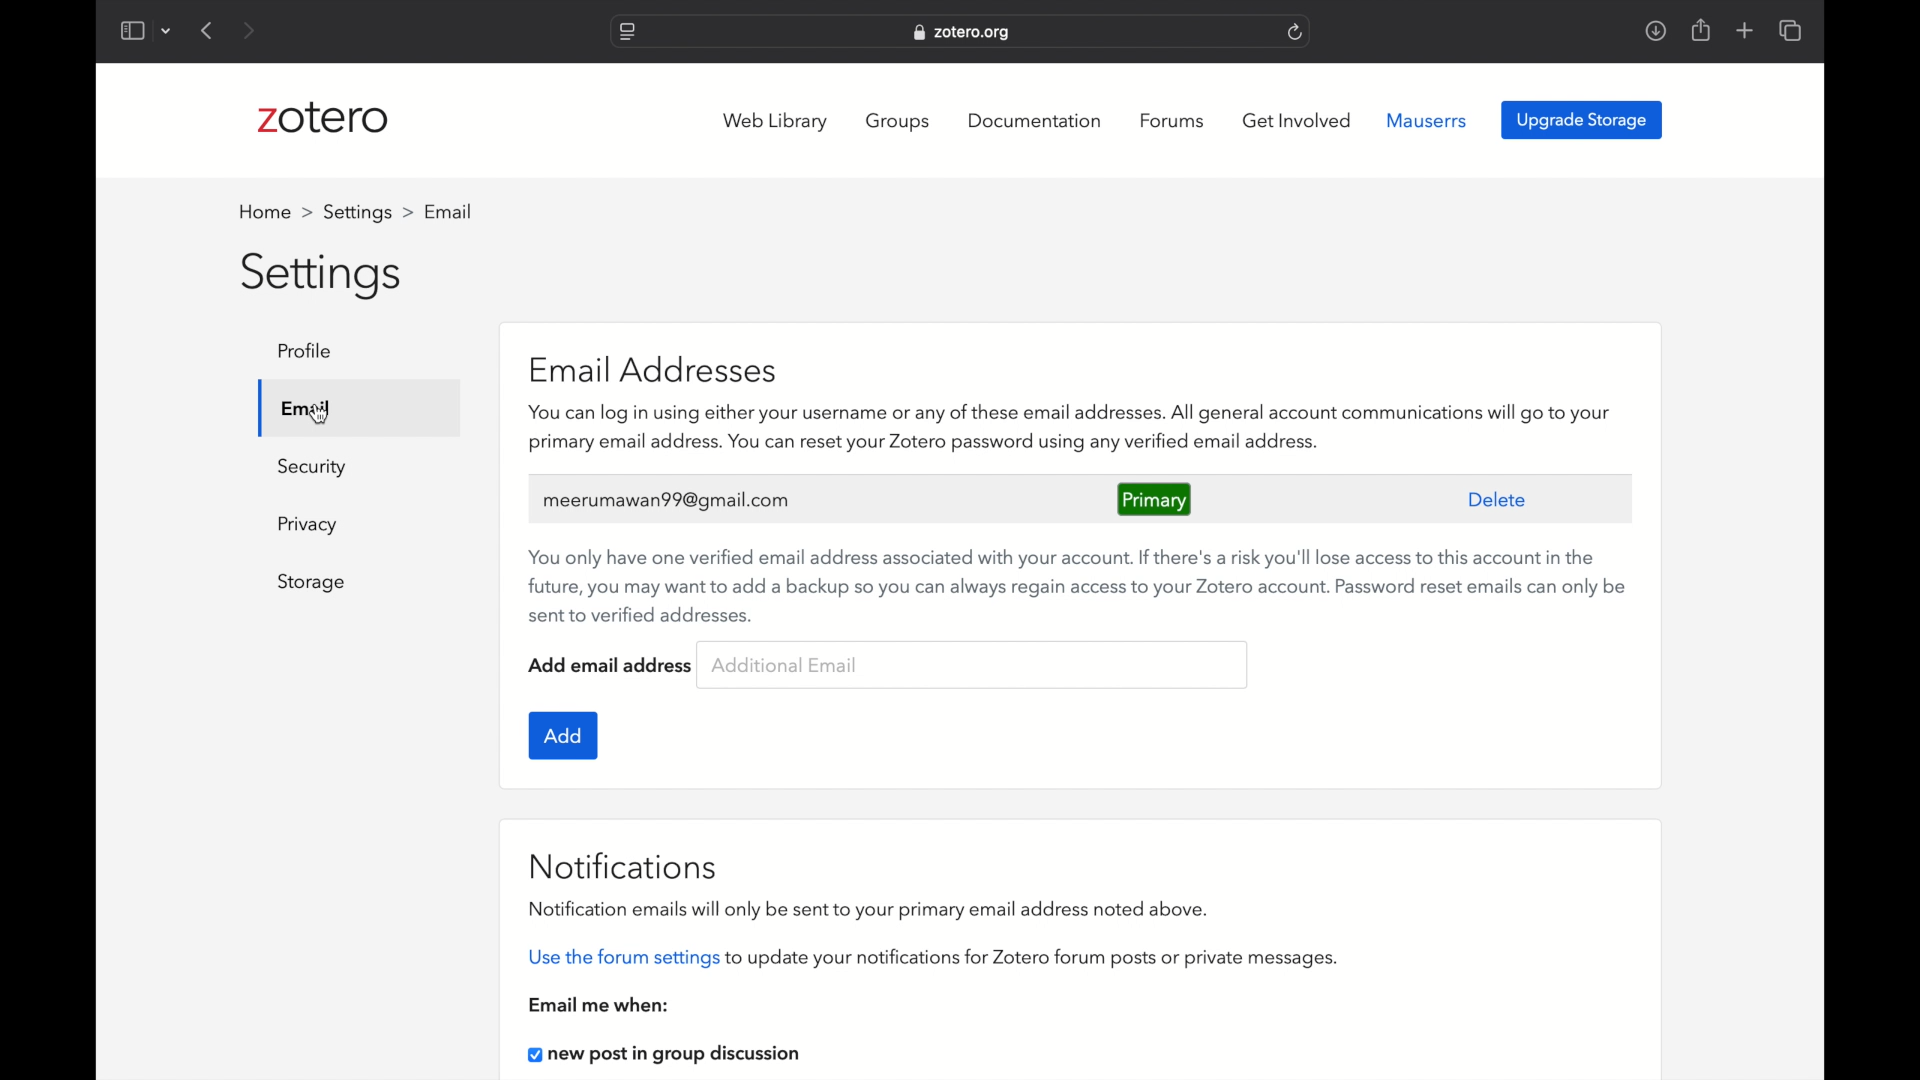  I want to click on dropdown, so click(166, 33).